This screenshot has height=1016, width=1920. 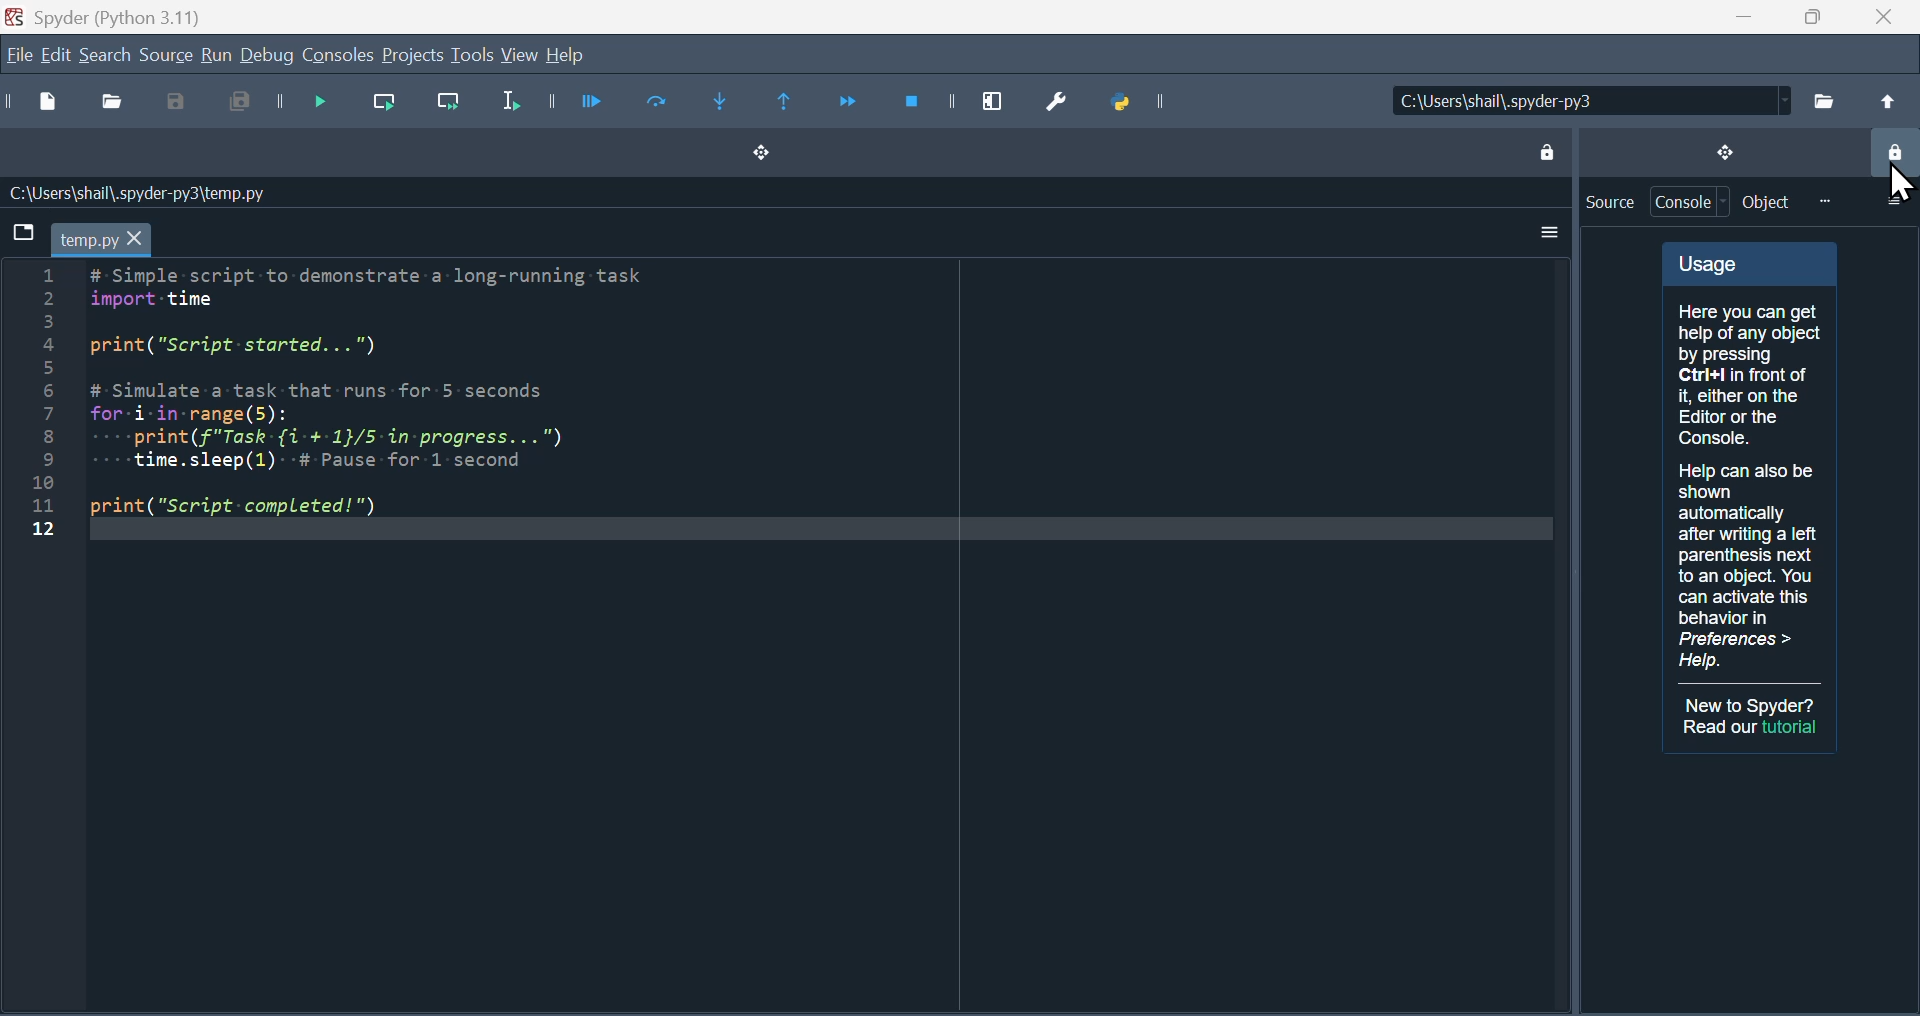 I want to click on Source, so click(x=1609, y=202).